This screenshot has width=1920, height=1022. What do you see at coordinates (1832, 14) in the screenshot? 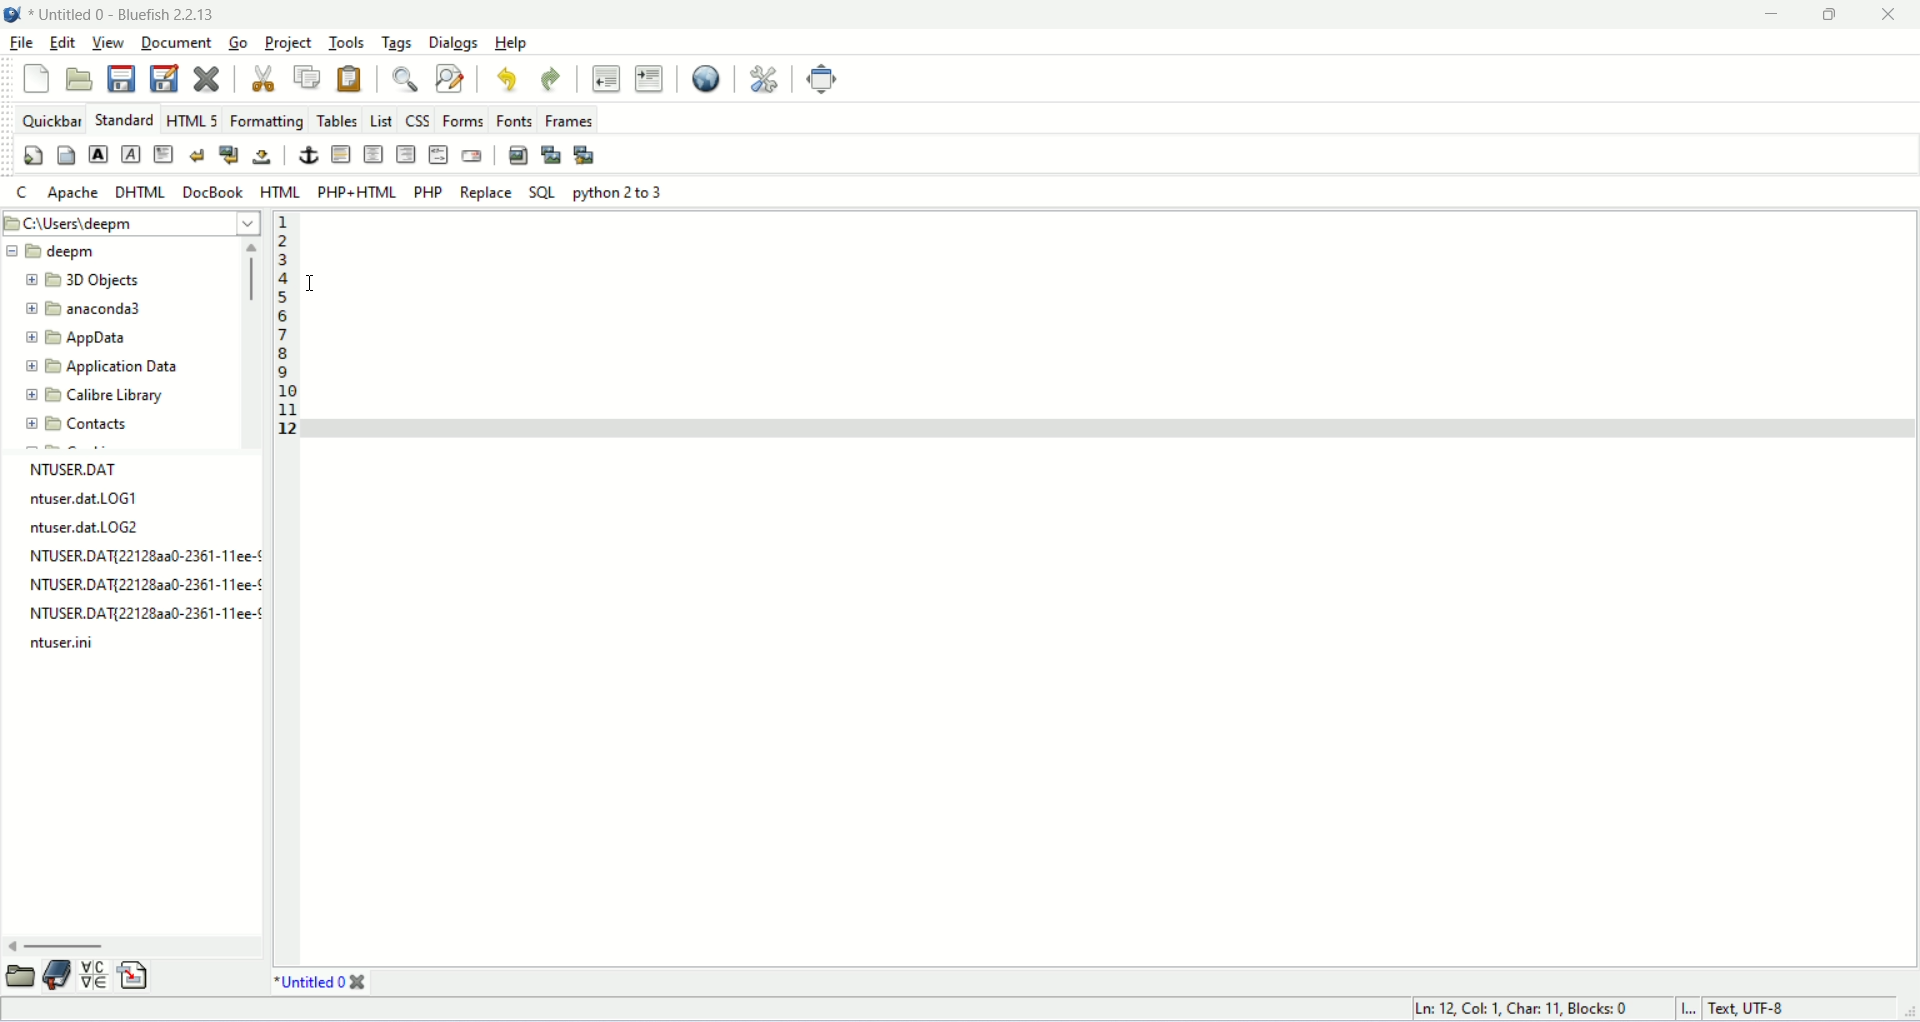
I see `maximize` at bounding box center [1832, 14].